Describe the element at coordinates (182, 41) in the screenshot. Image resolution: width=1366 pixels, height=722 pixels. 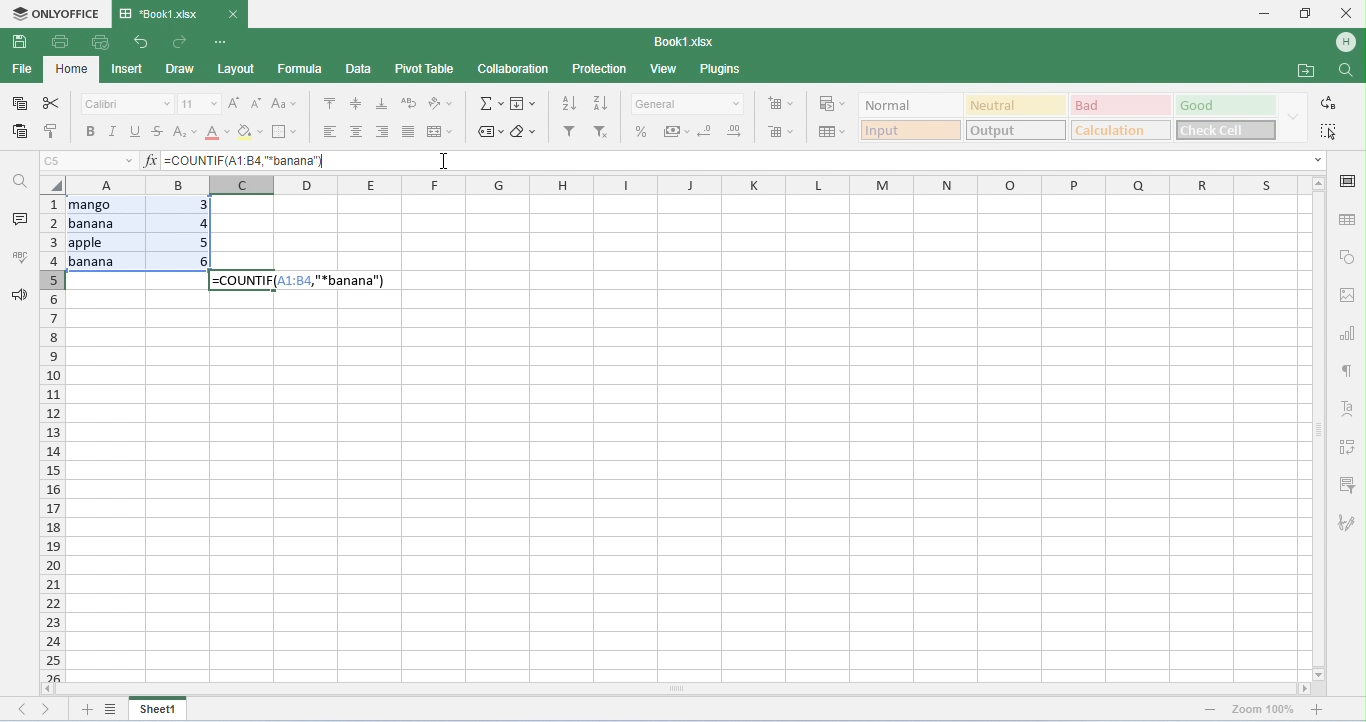
I see `redo` at that location.